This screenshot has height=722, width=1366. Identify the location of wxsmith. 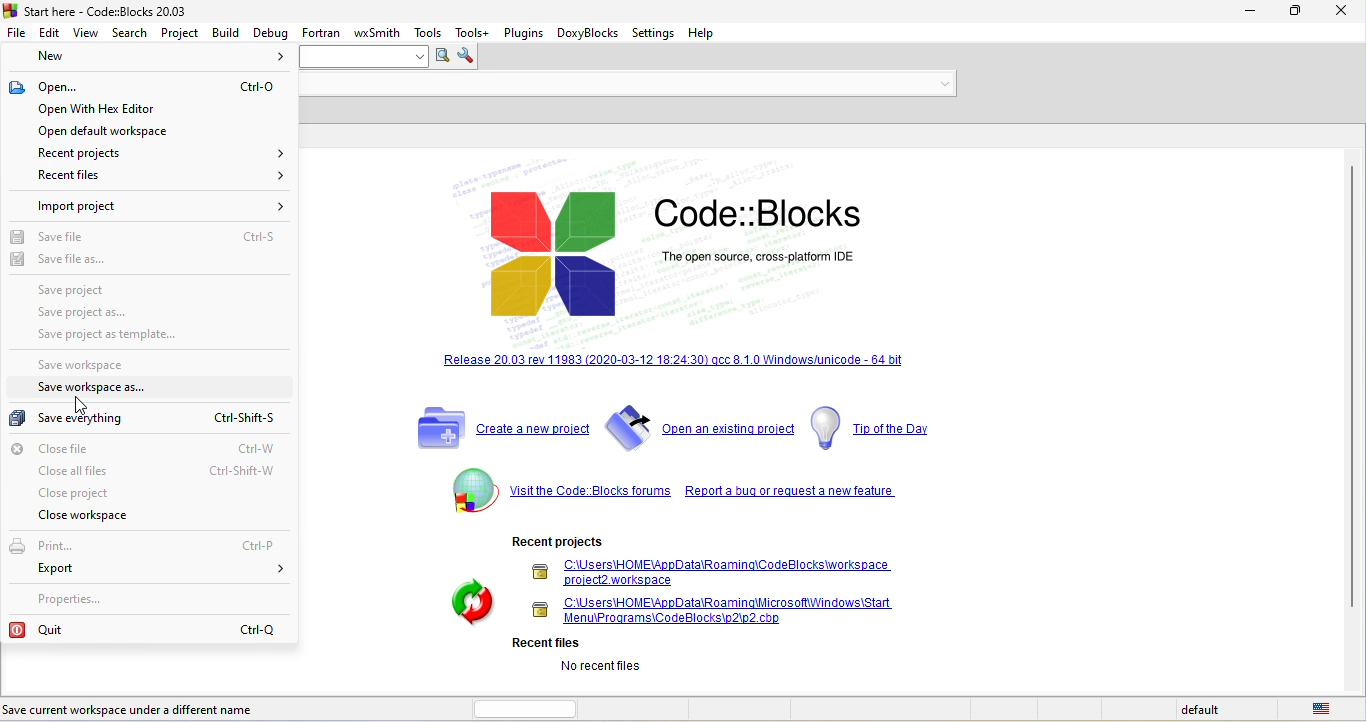
(379, 30).